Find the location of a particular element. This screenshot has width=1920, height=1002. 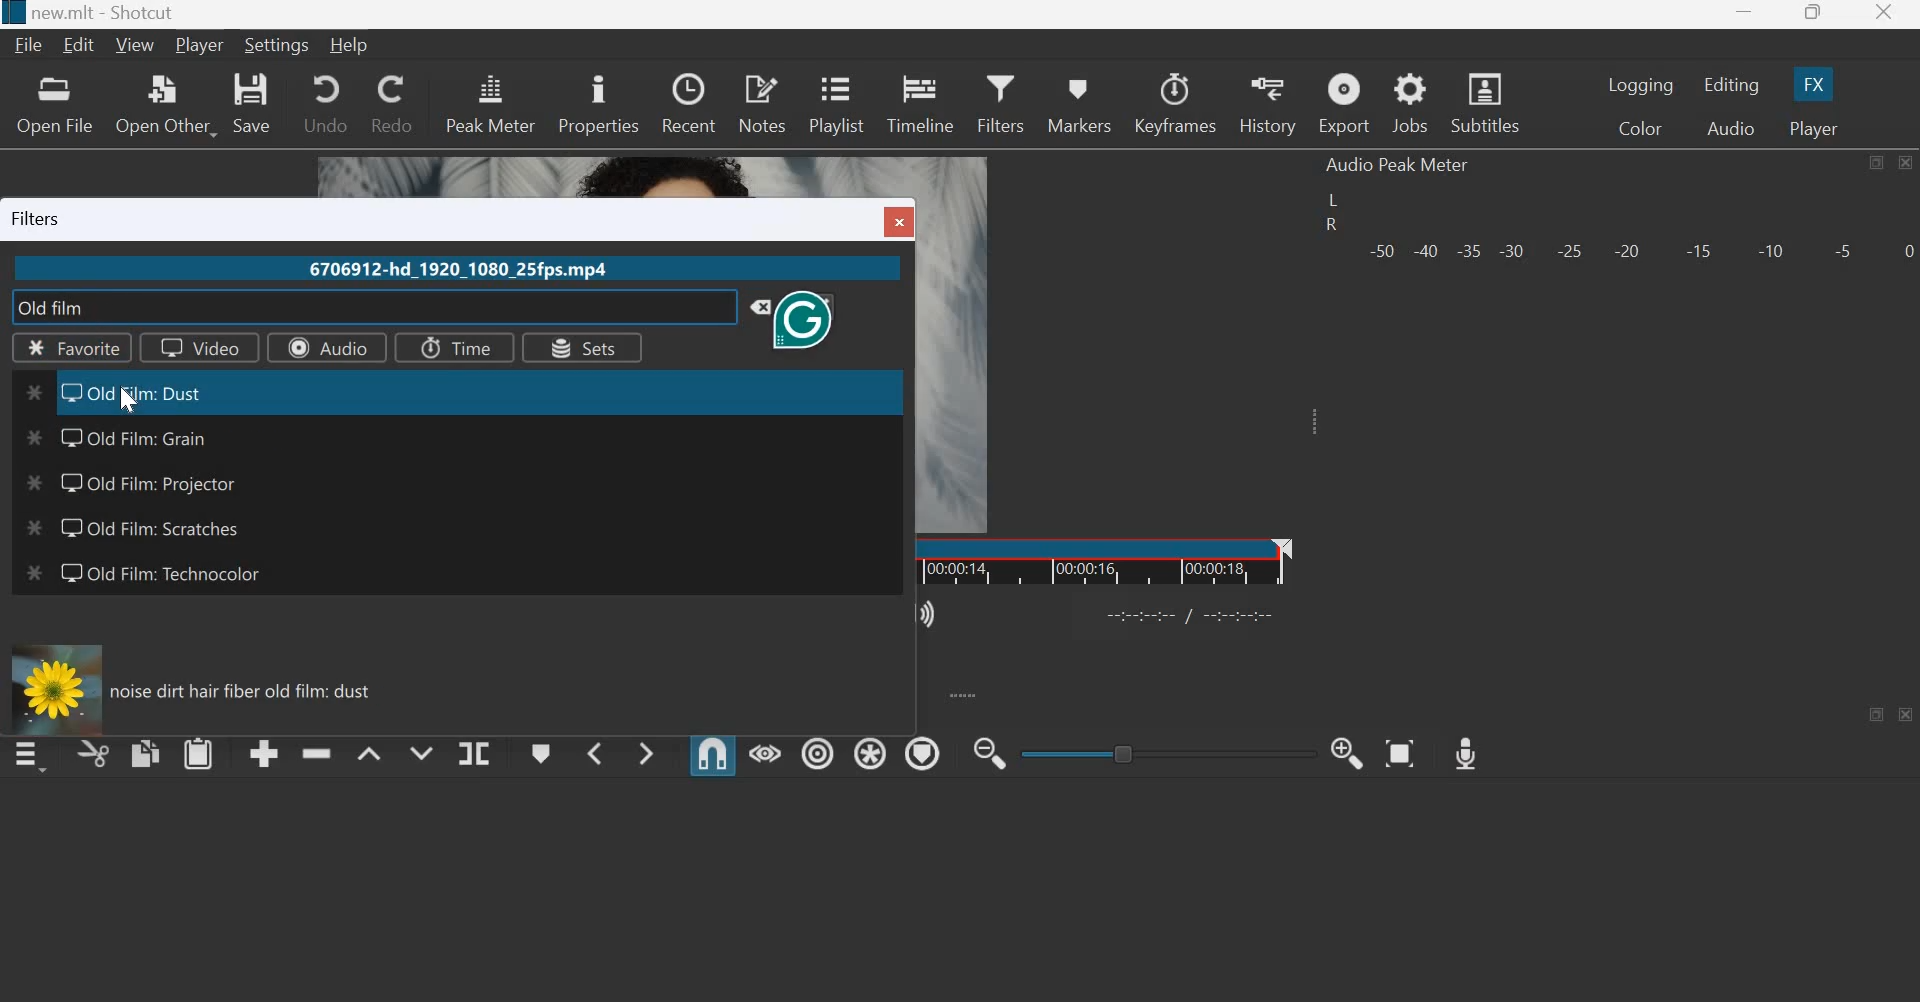

Subtitles is located at coordinates (1488, 101).